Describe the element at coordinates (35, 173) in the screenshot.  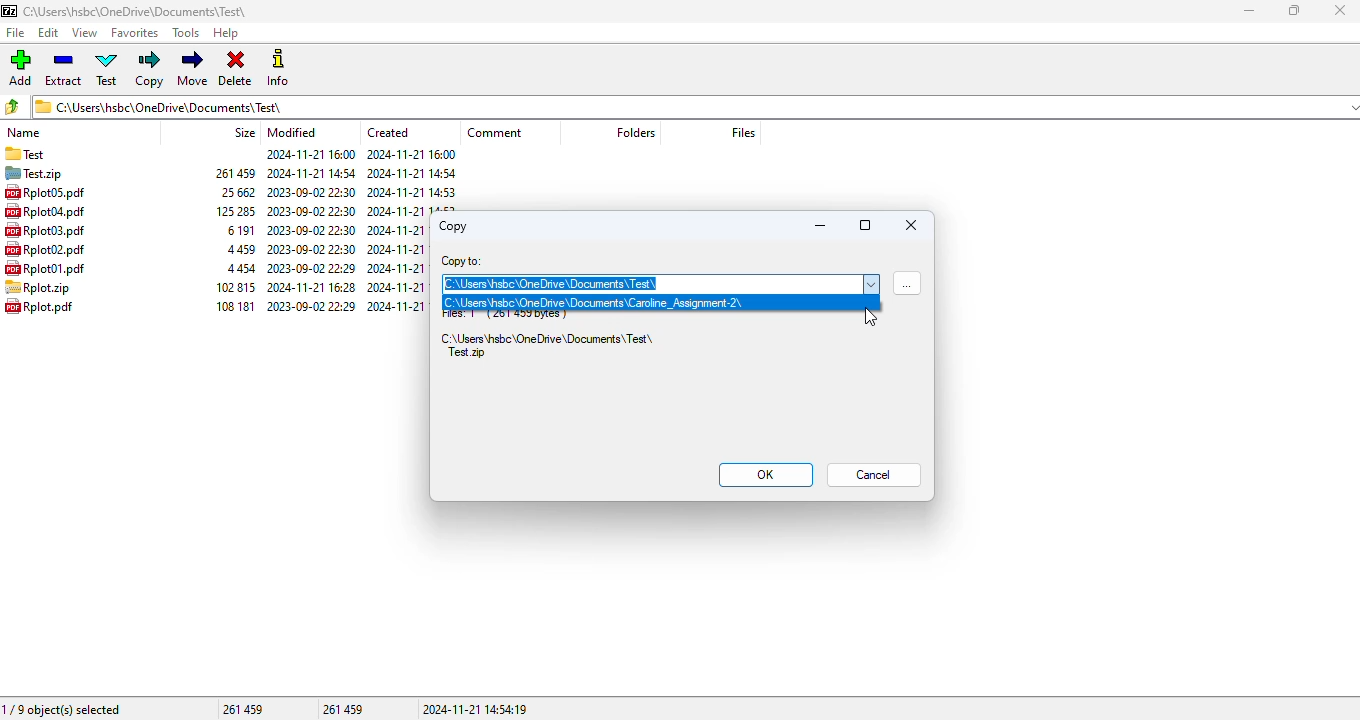
I see `archive` at that location.